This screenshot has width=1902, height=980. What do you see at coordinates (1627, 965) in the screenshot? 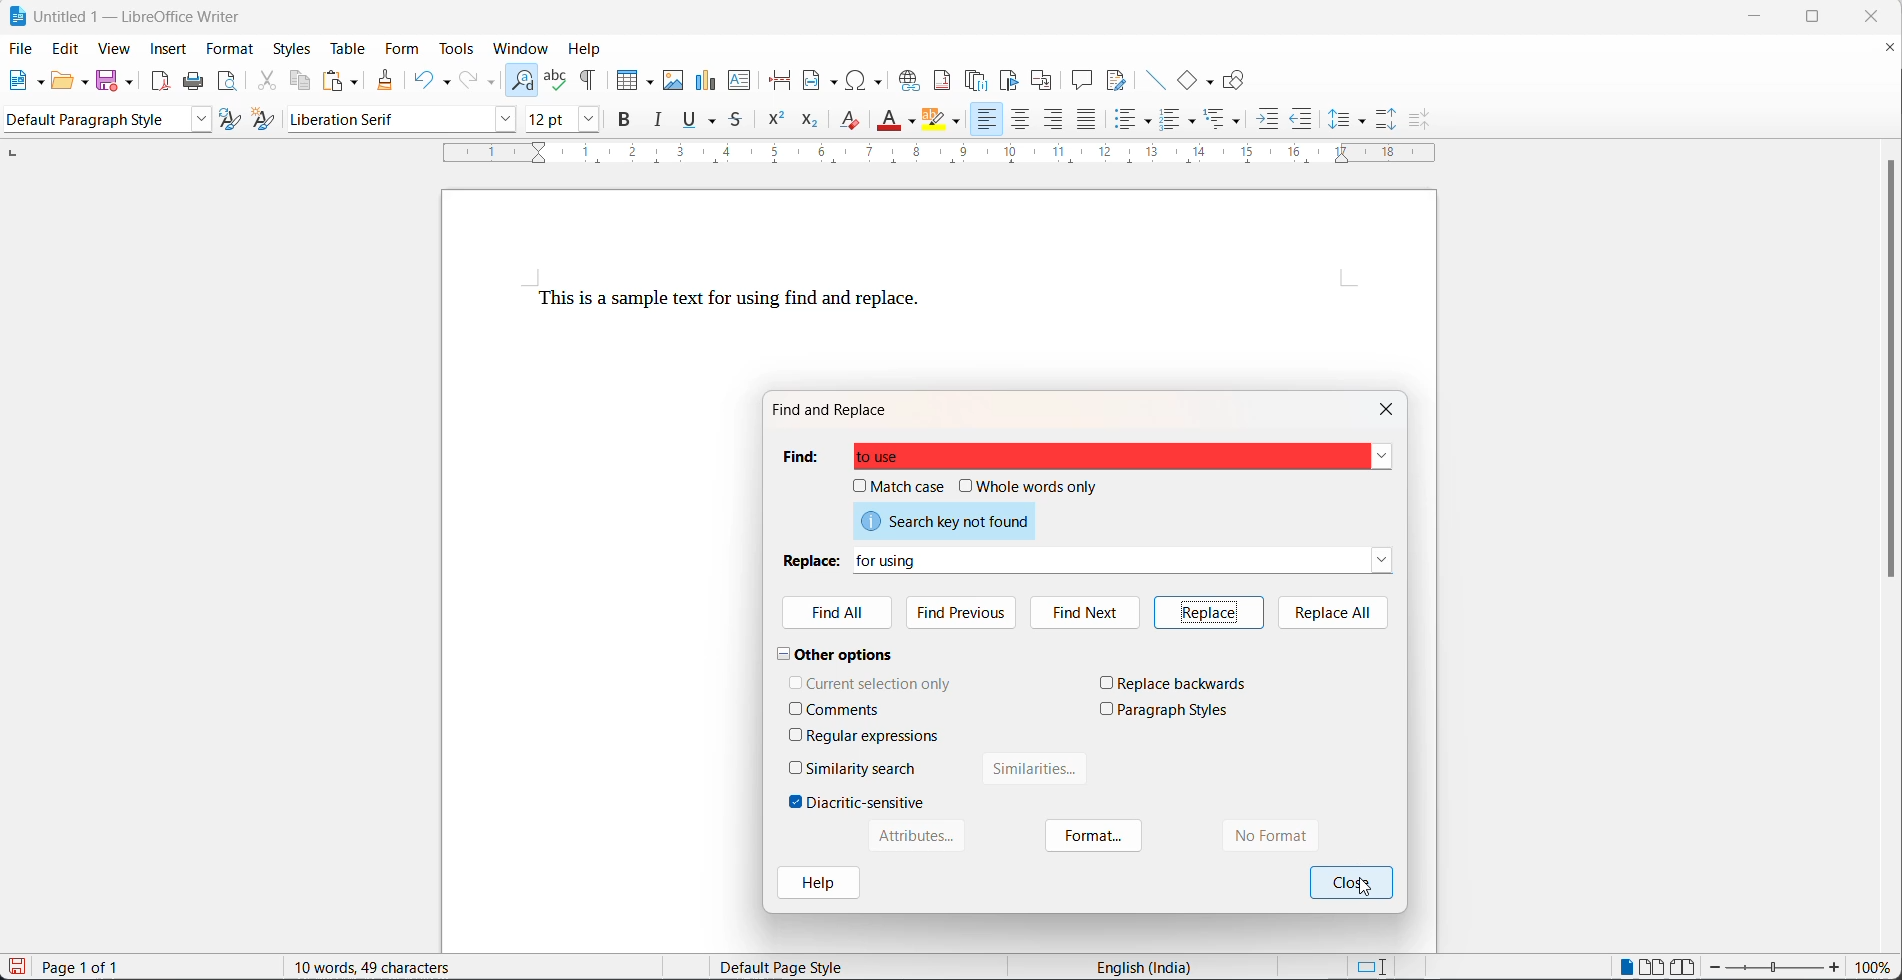
I see `single page view` at bounding box center [1627, 965].